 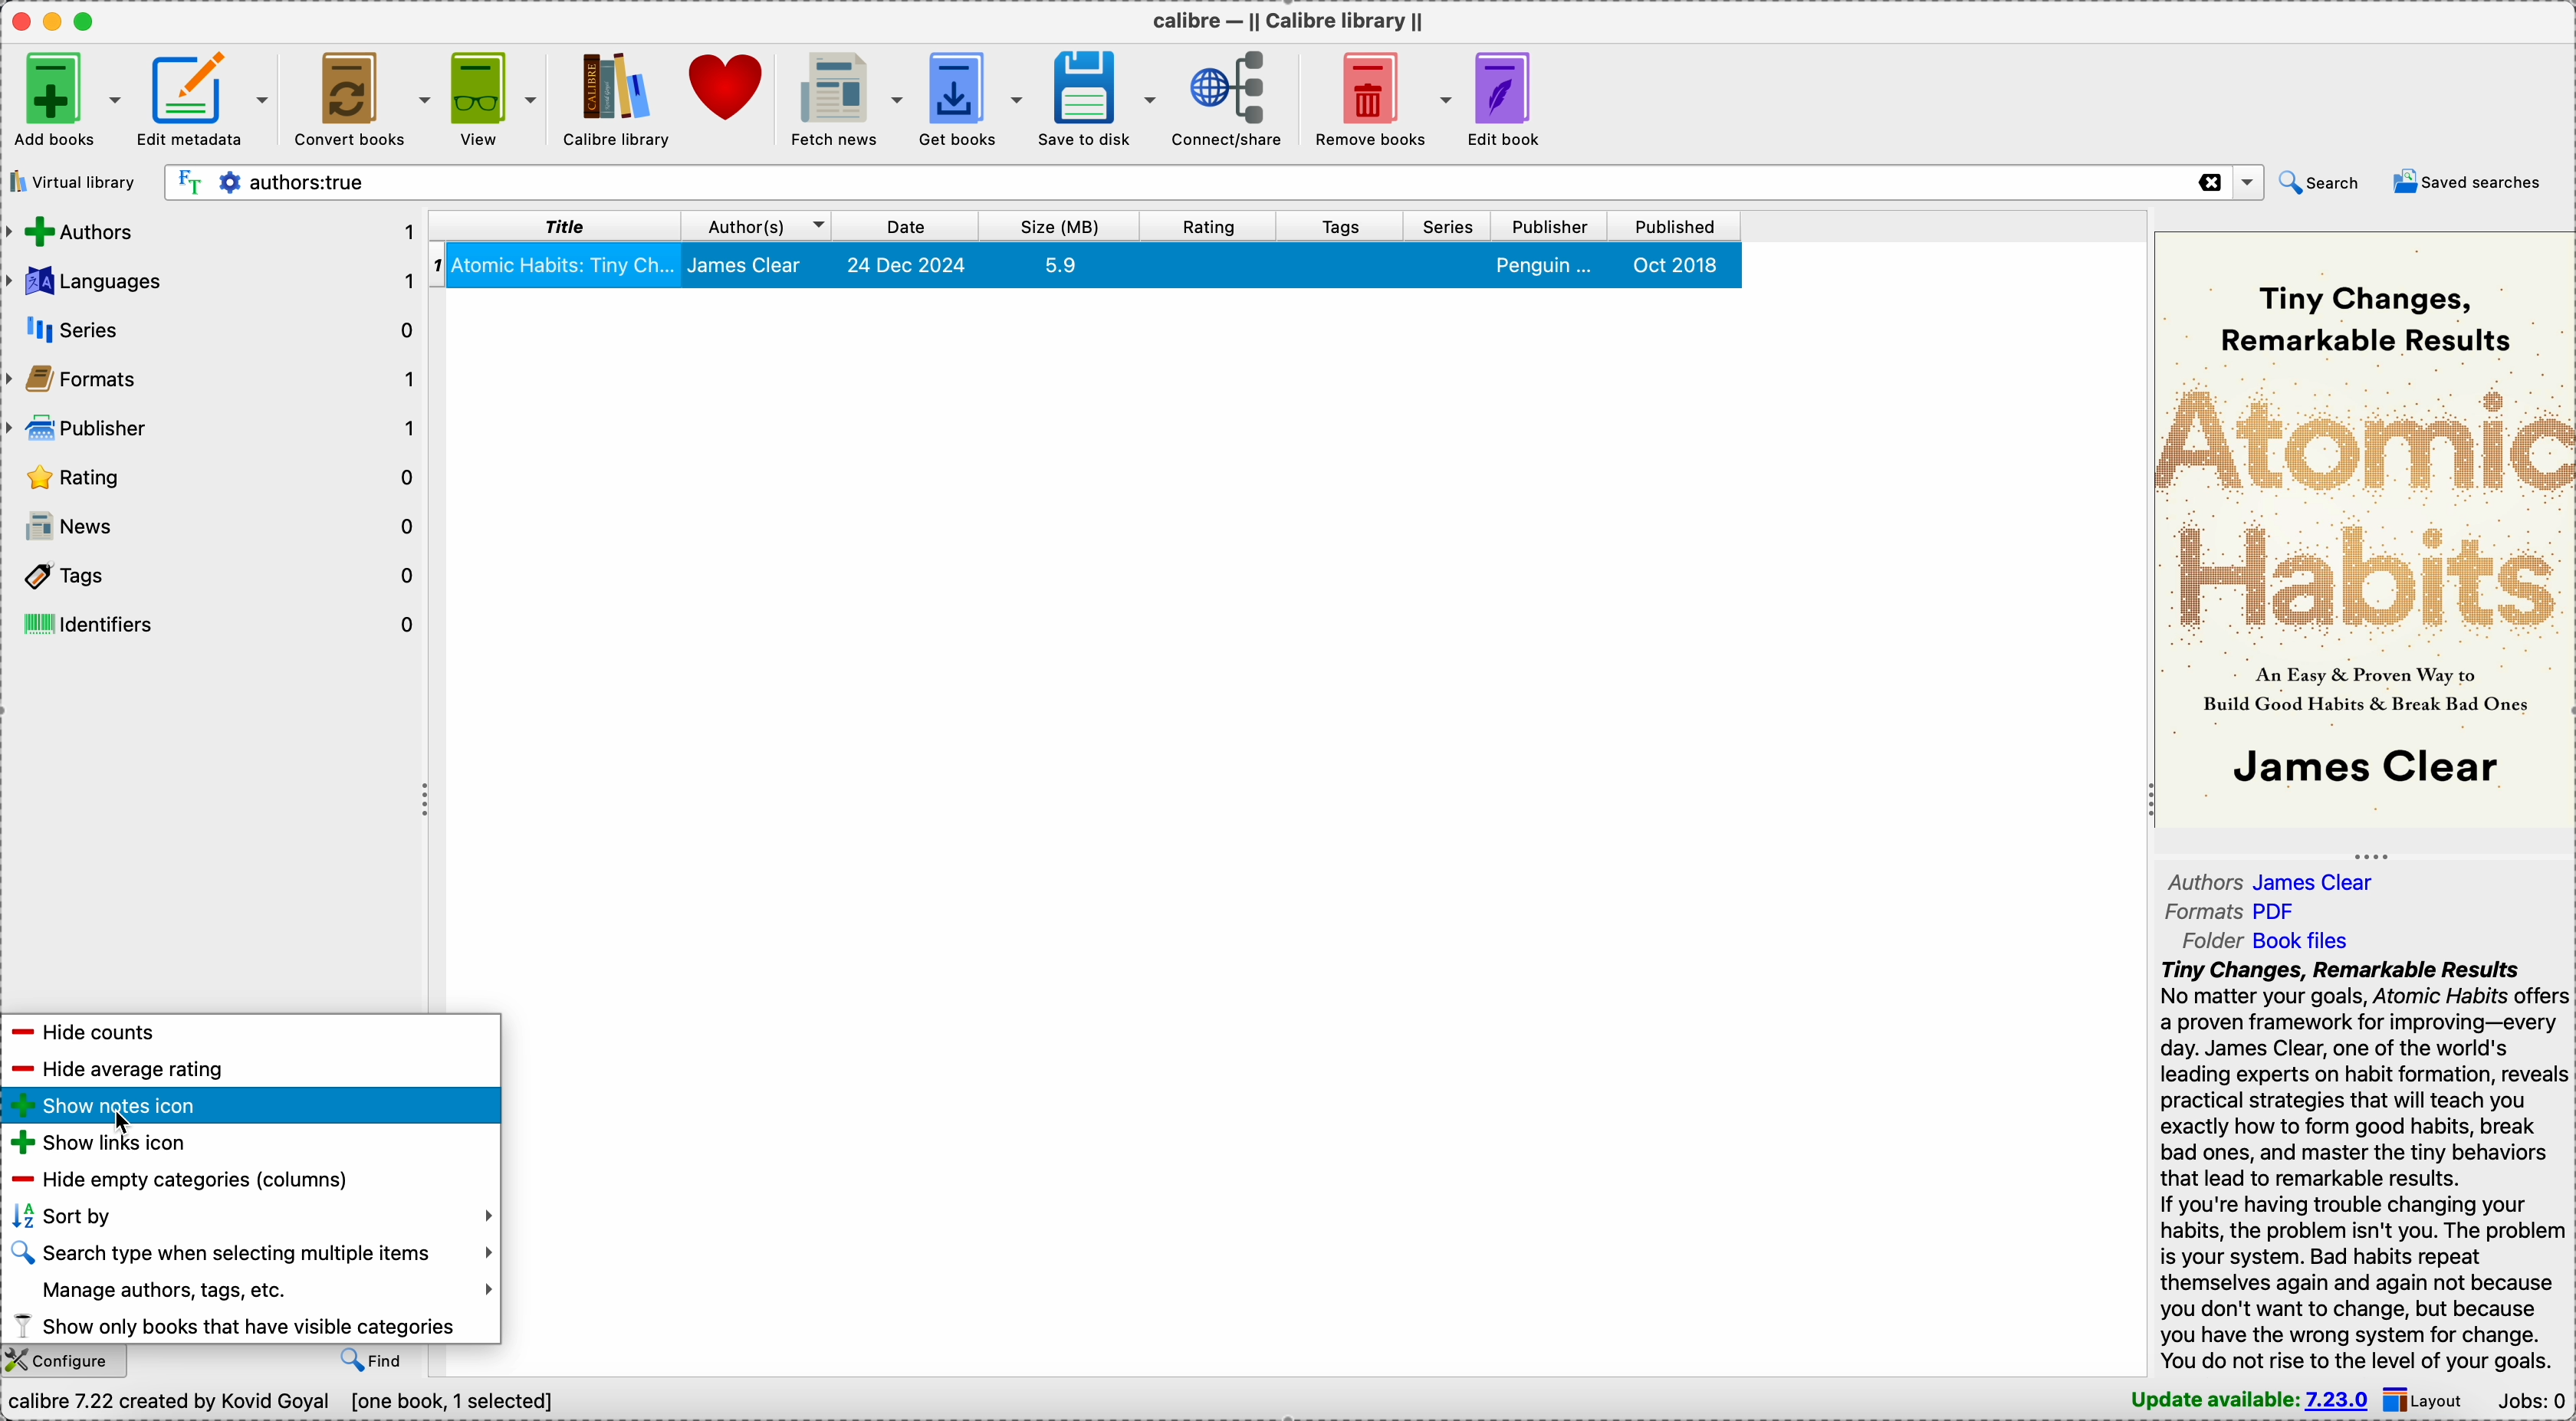 I want to click on identifiers, so click(x=216, y=619).